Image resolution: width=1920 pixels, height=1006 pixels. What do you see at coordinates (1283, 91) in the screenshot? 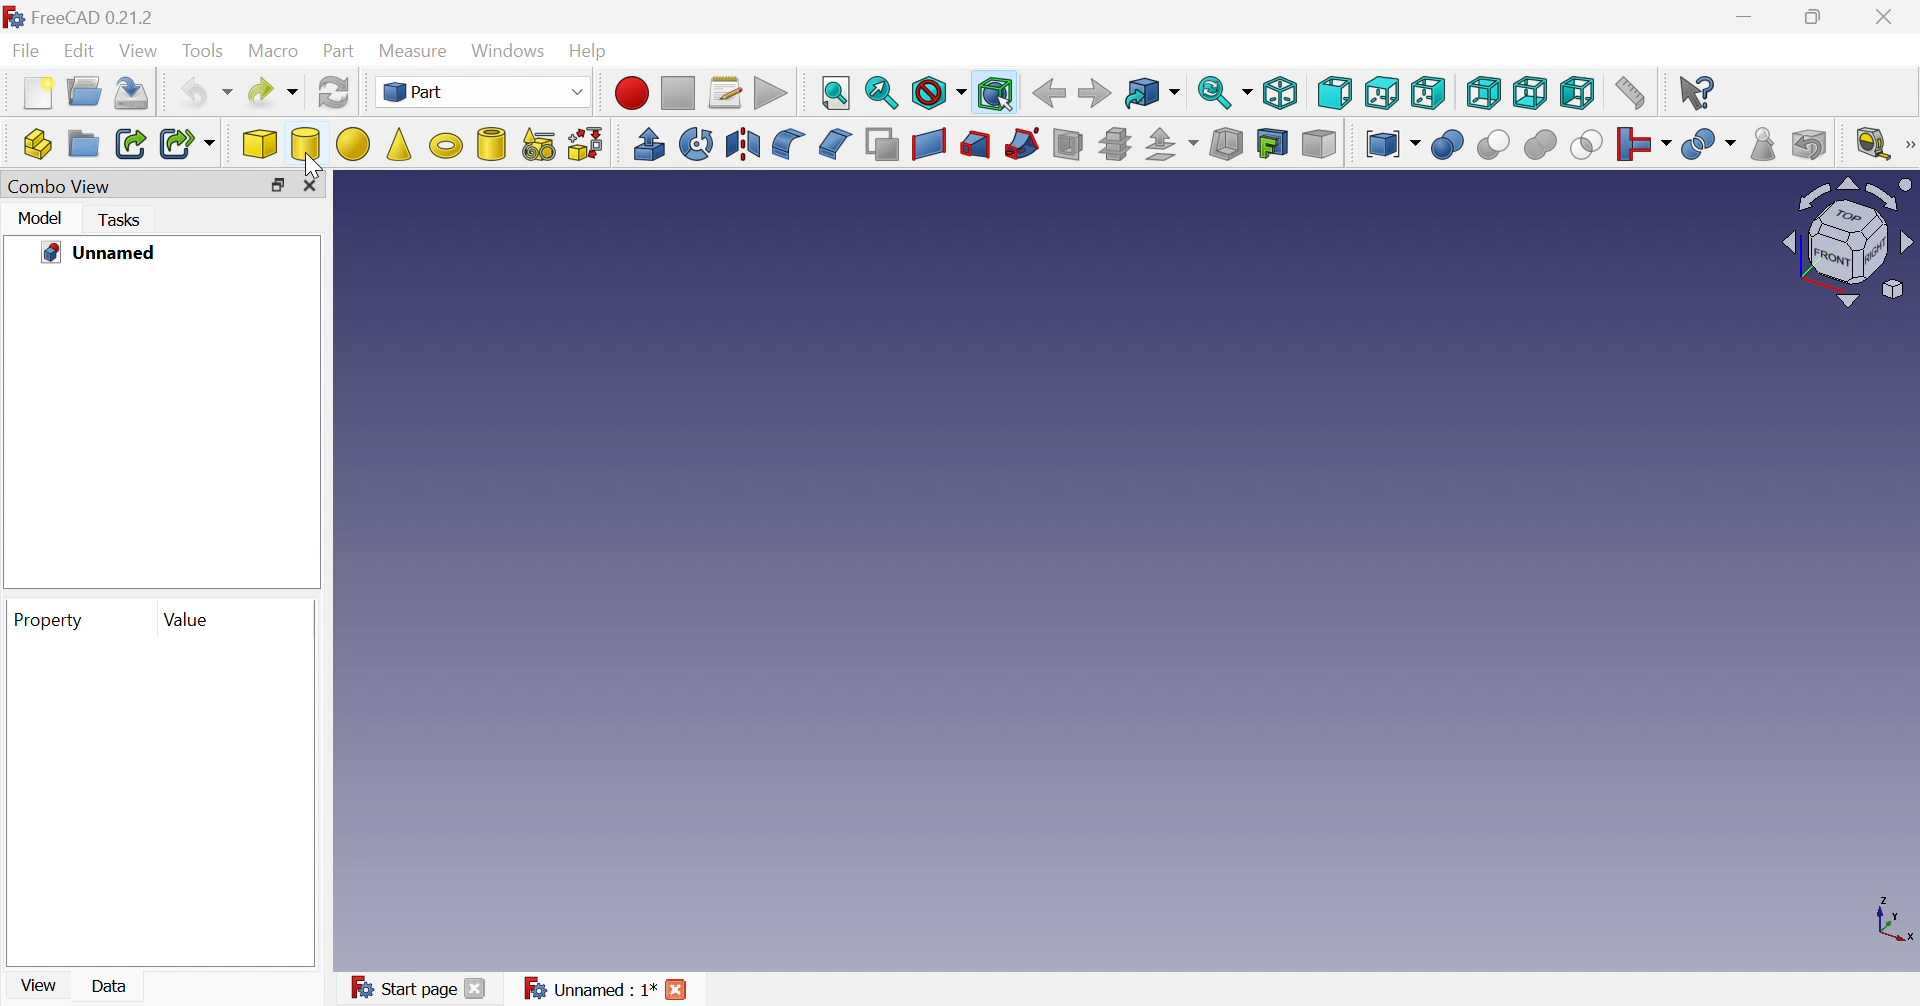
I see `Isometric` at bounding box center [1283, 91].